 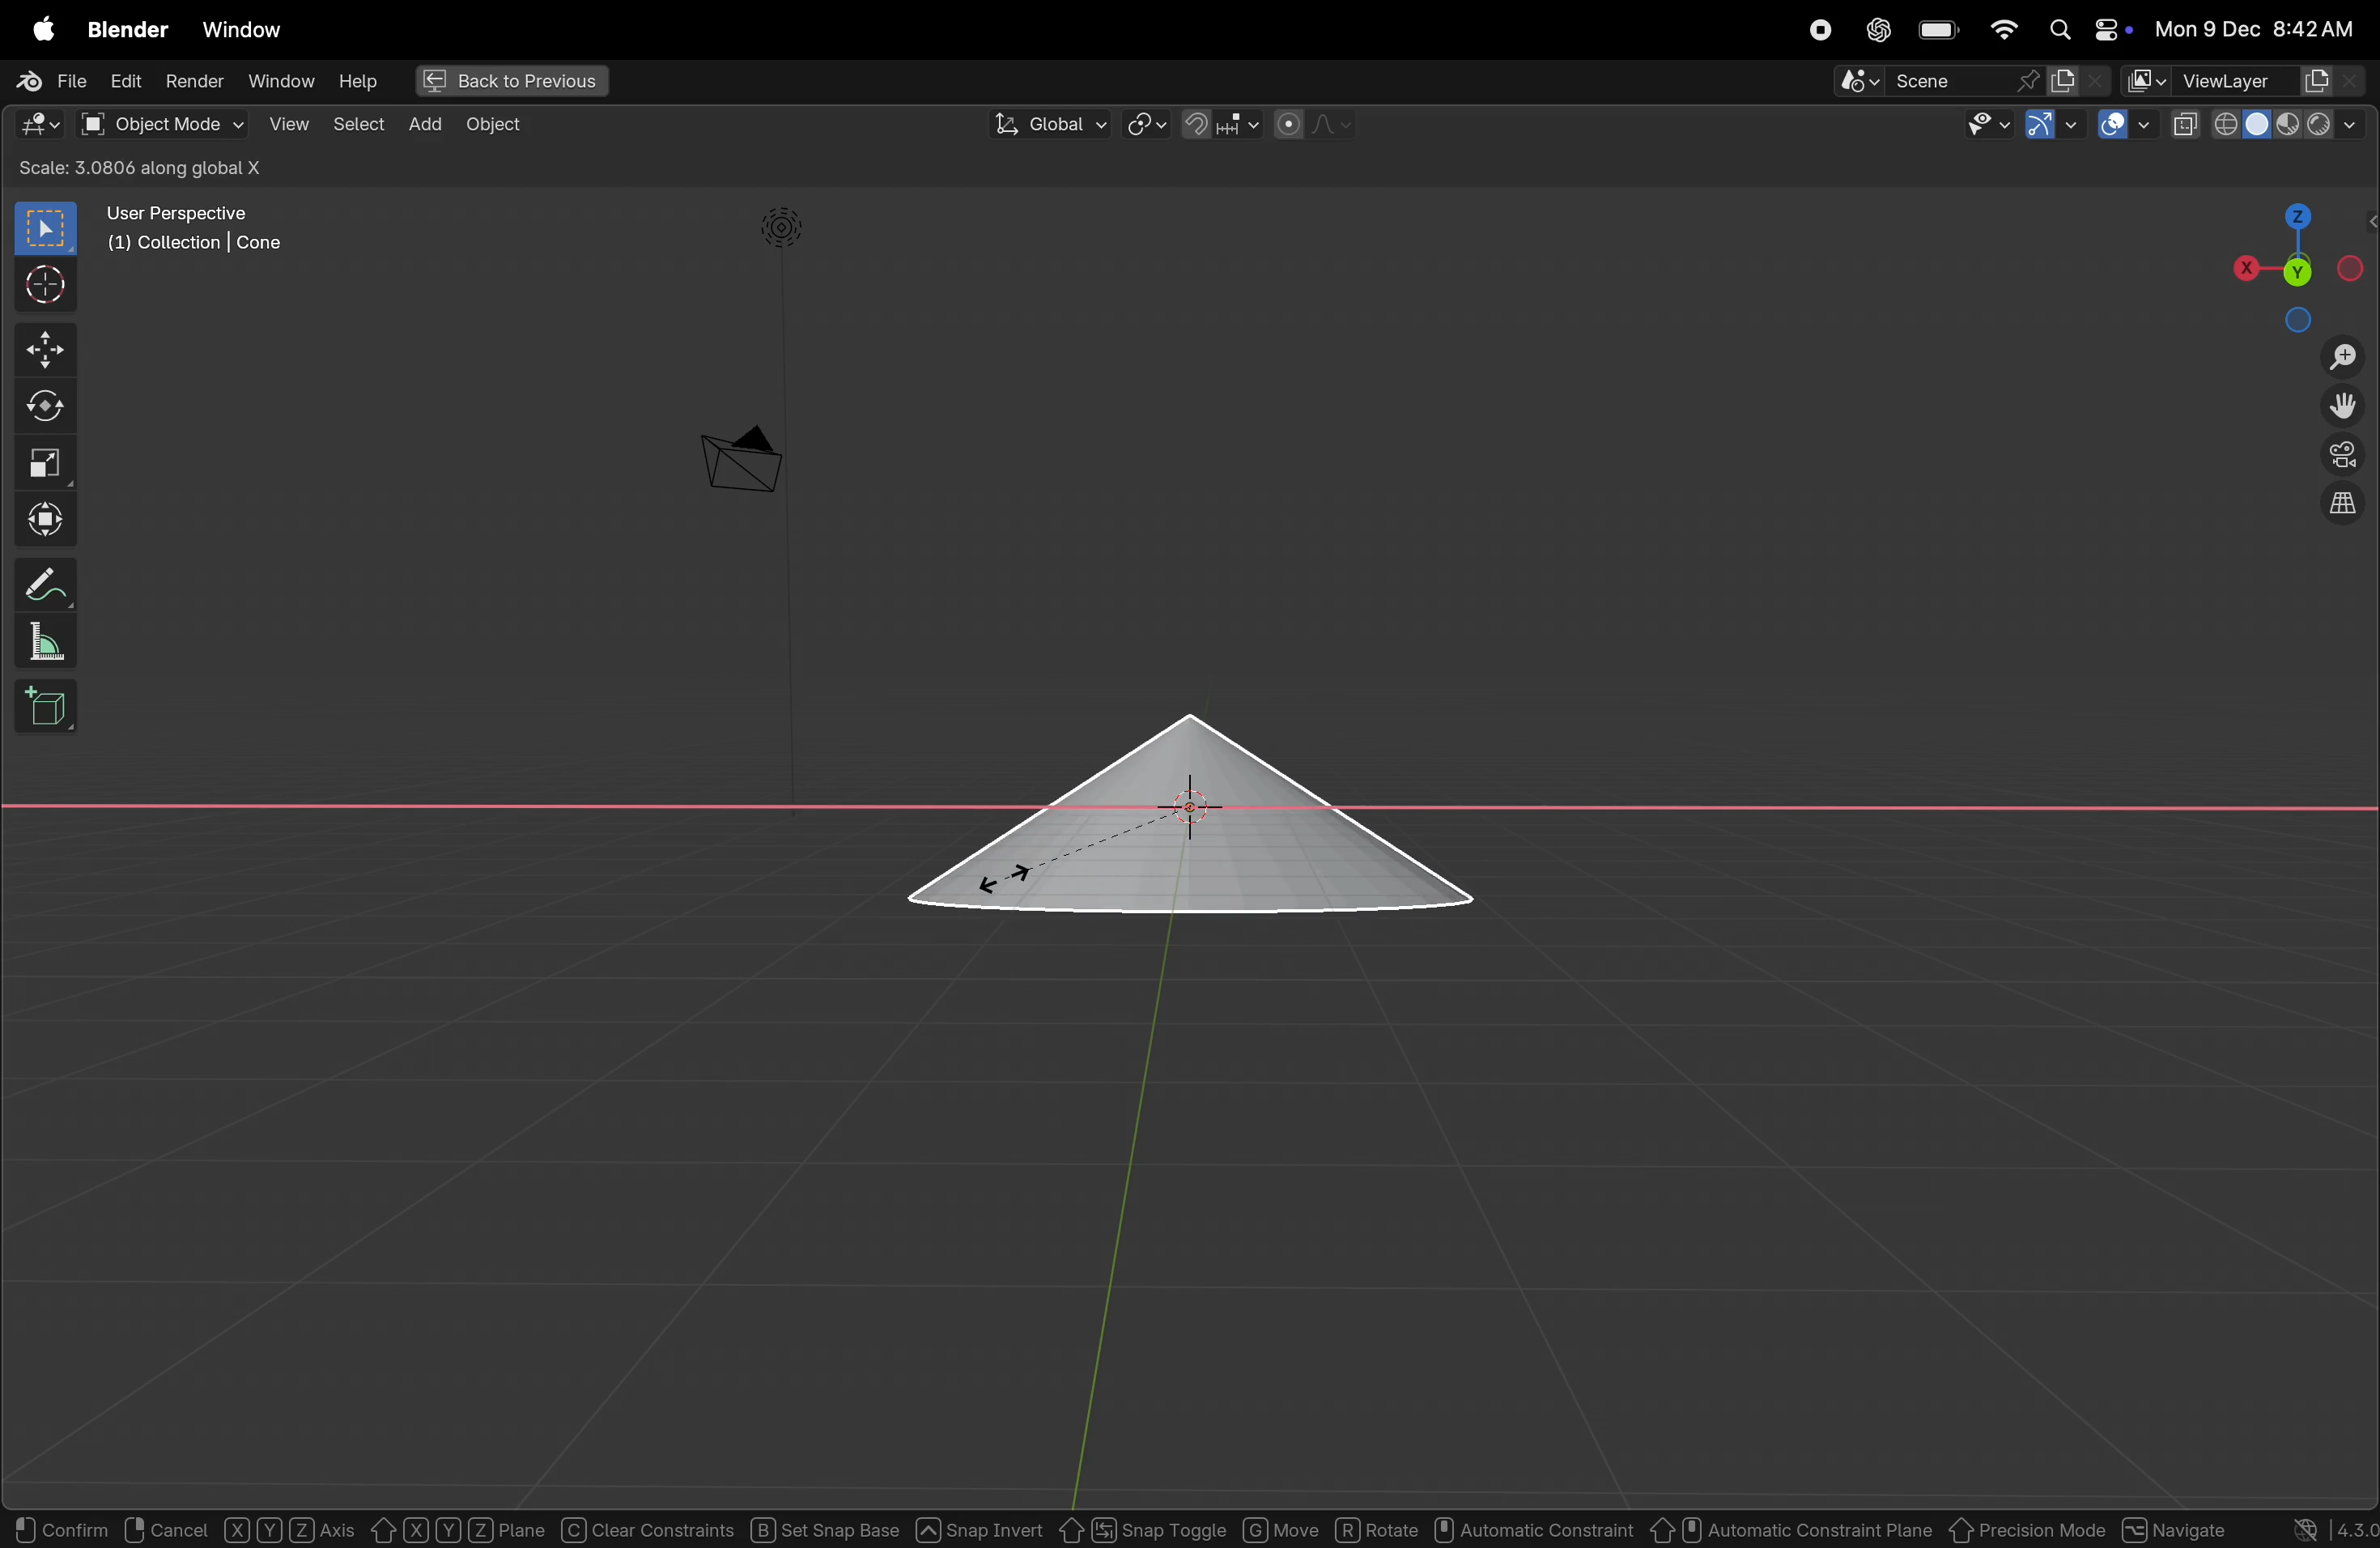 What do you see at coordinates (41, 707) in the screenshot?
I see `add cube` at bounding box center [41, 707].